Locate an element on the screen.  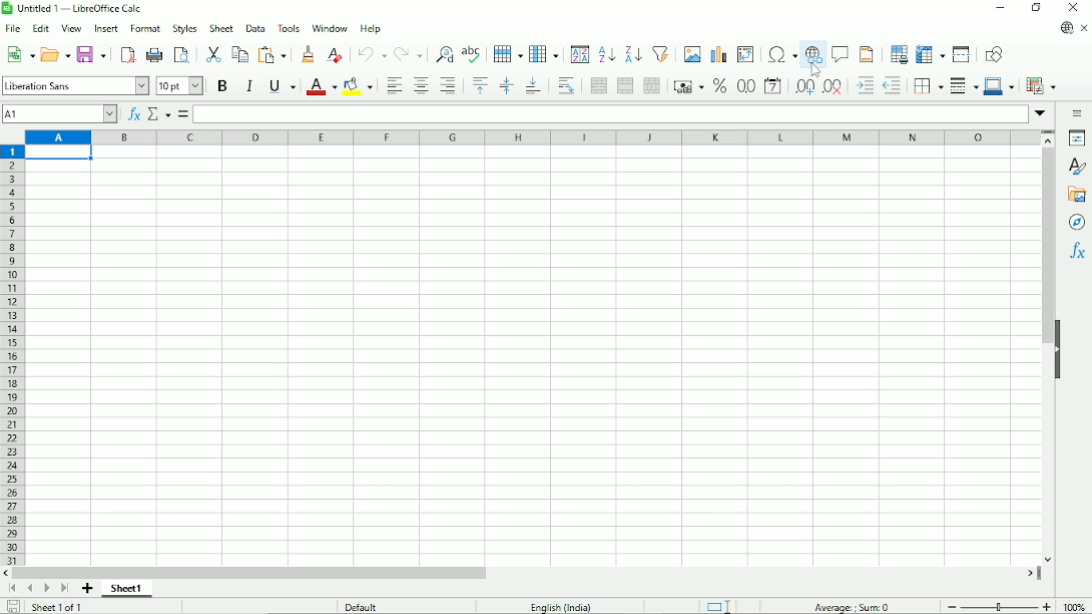
Minimize is located at coordinates (1000, 9).